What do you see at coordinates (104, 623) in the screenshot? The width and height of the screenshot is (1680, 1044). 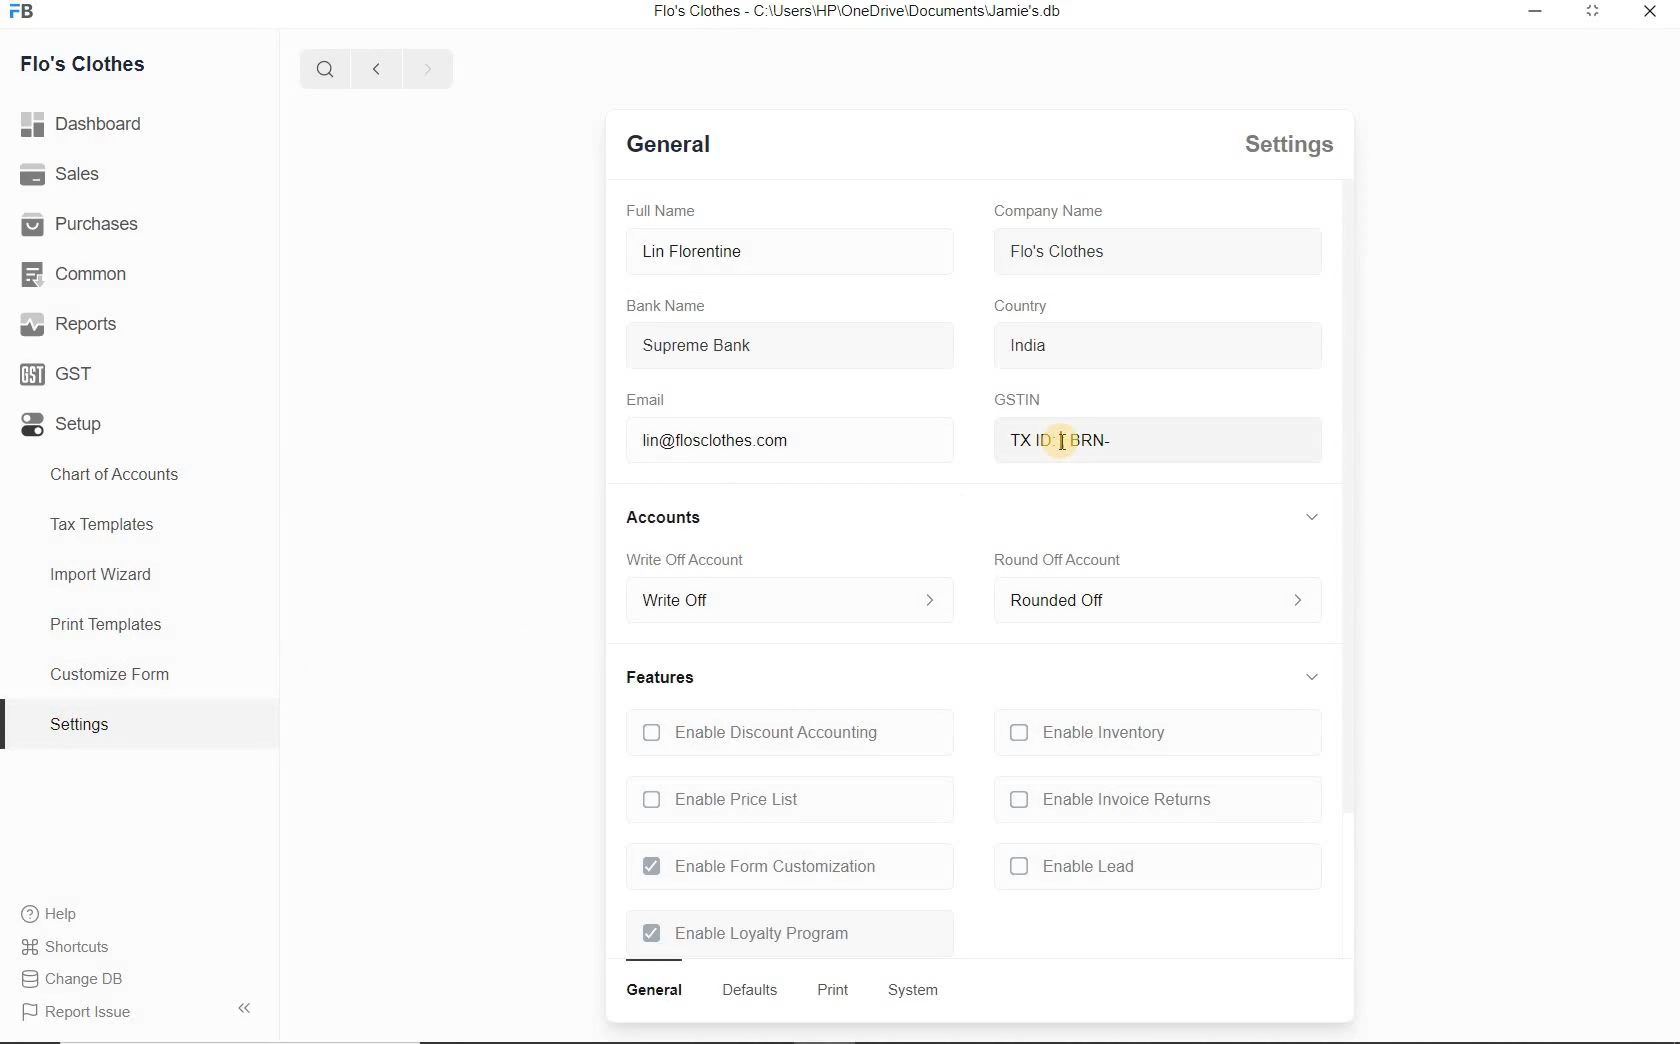 I see `Print Templates` at bounding box center [104, 623].